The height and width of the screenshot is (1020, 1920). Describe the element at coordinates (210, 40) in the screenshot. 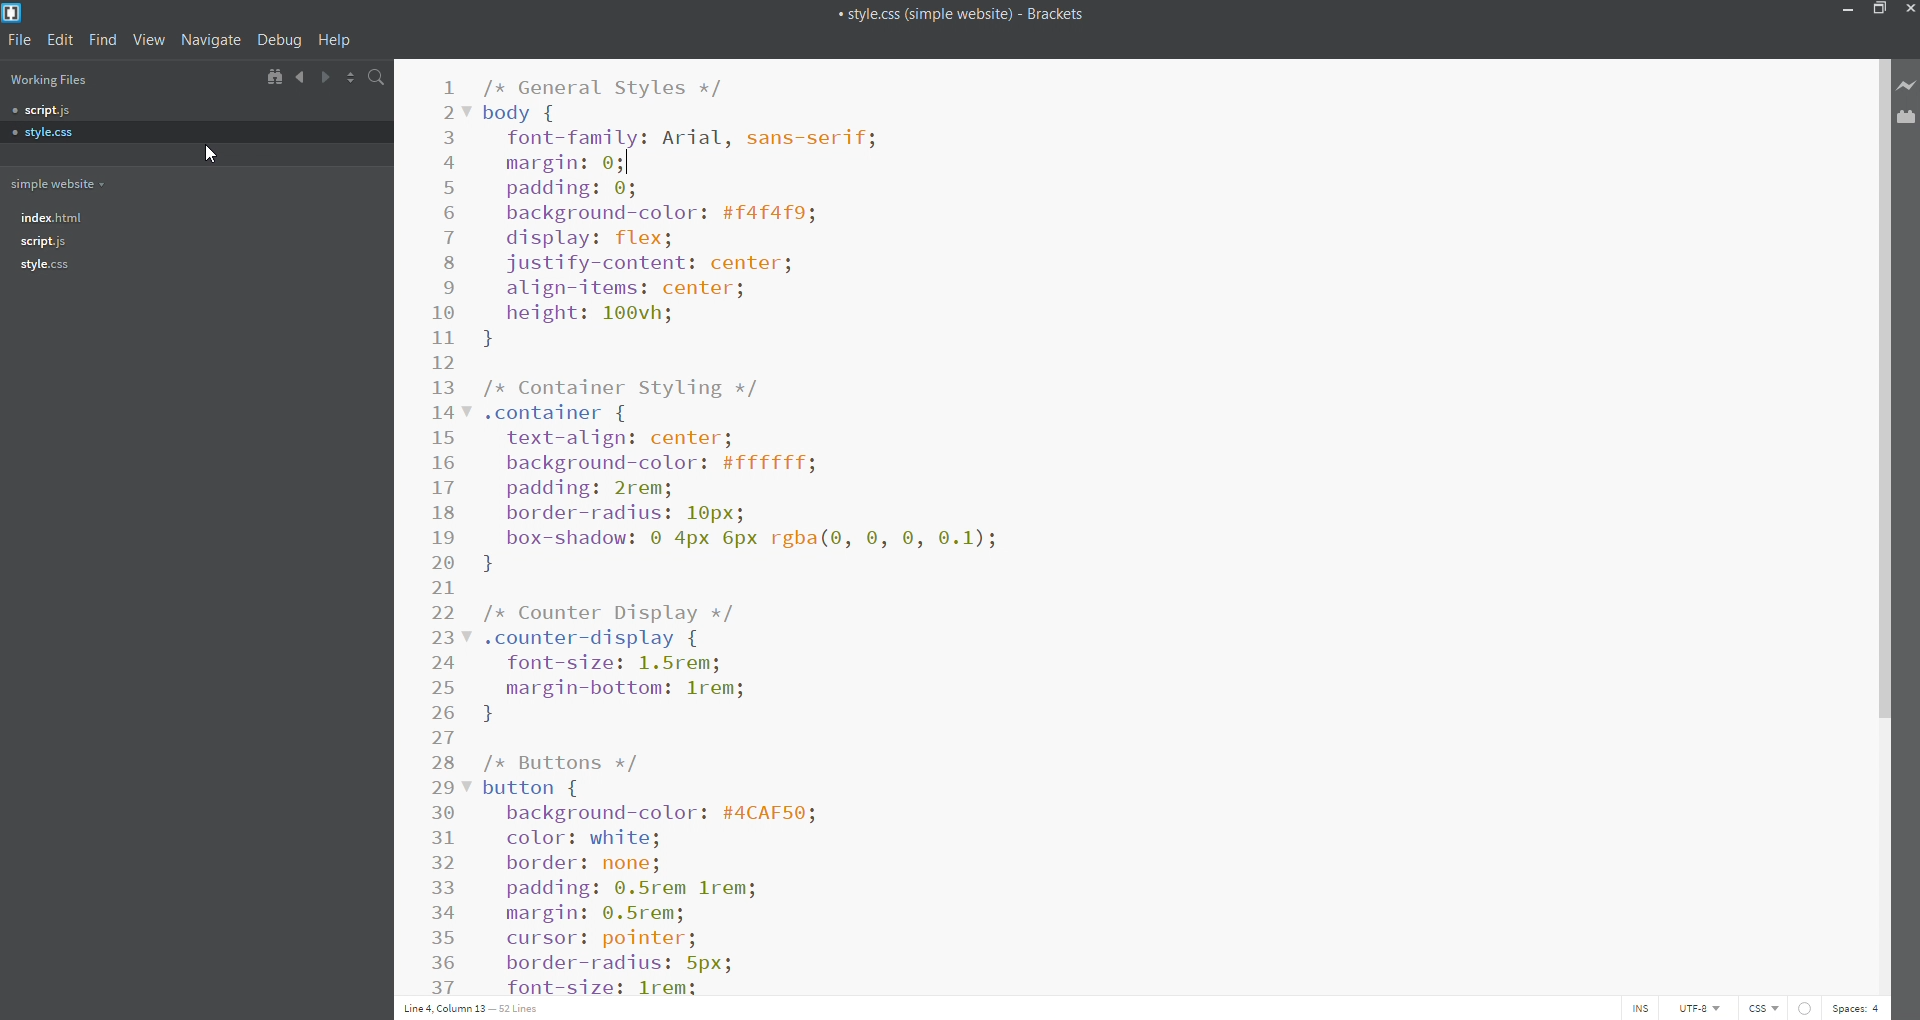

I see `navigate` at that location.